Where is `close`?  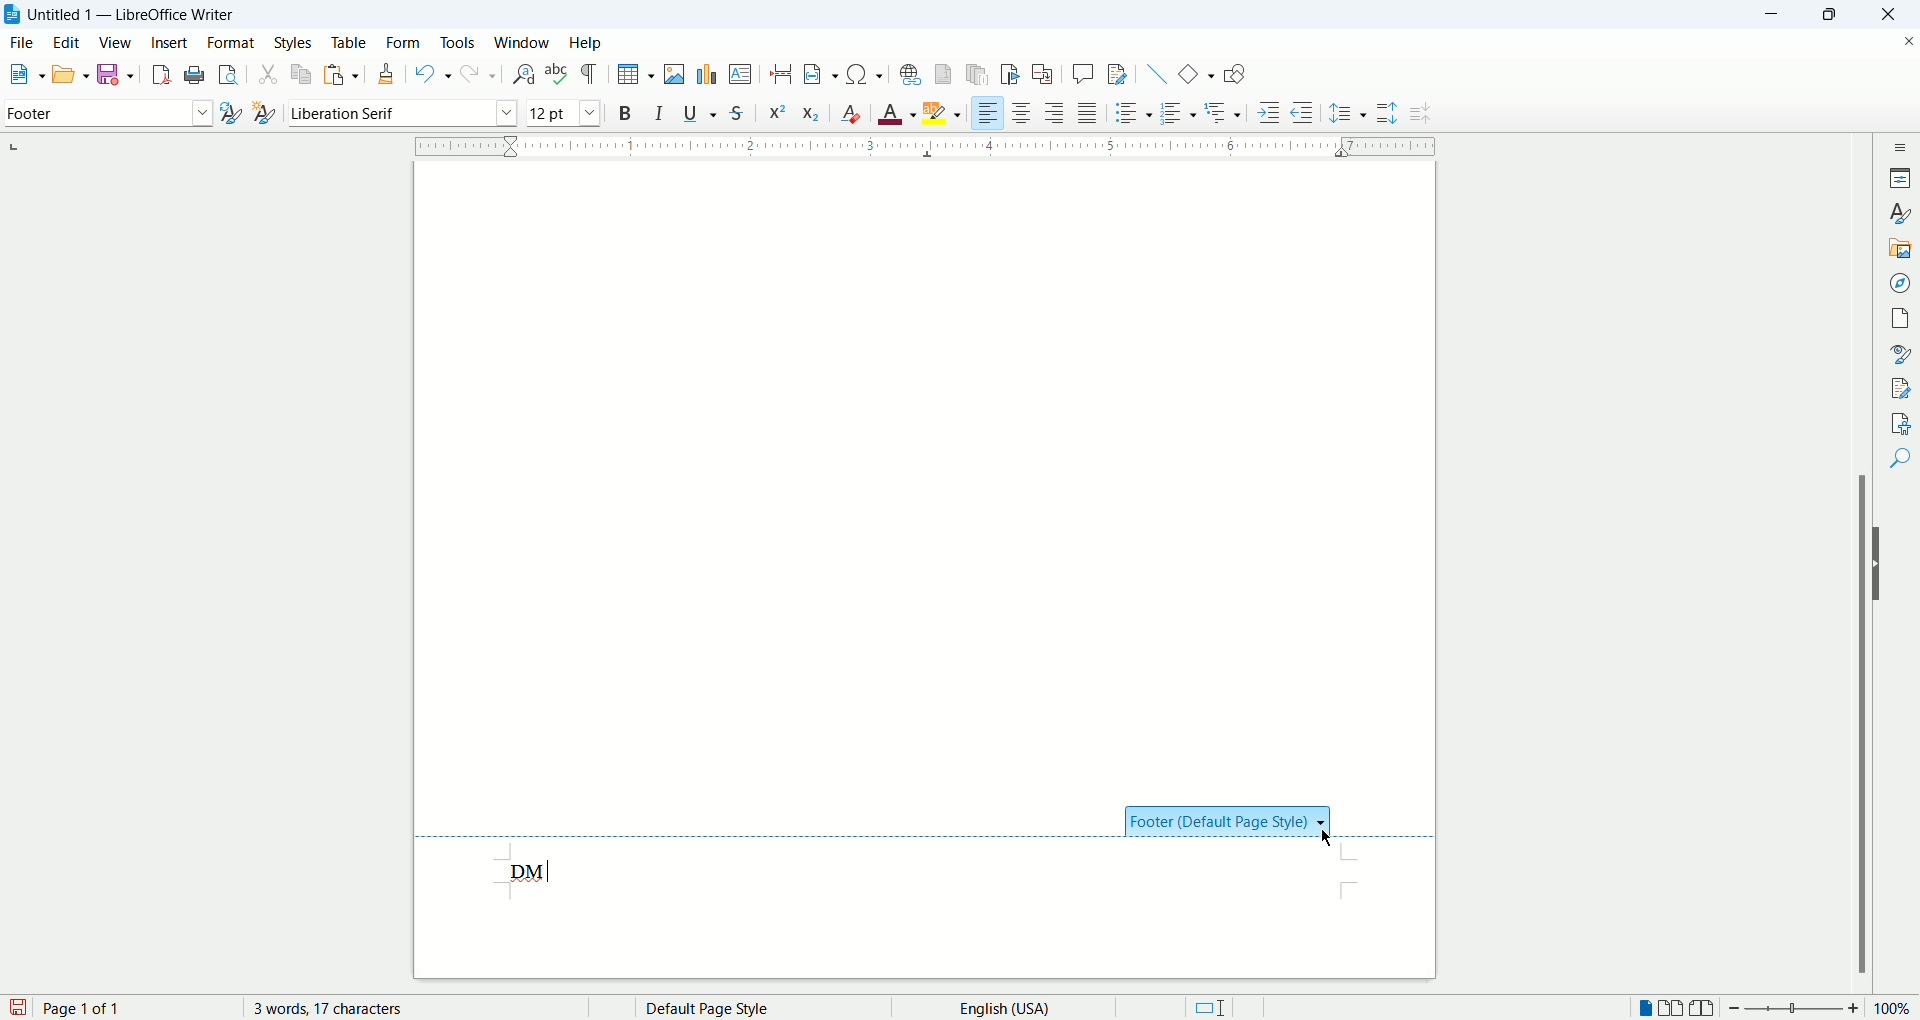 close is located at coordinates (1895, 14).